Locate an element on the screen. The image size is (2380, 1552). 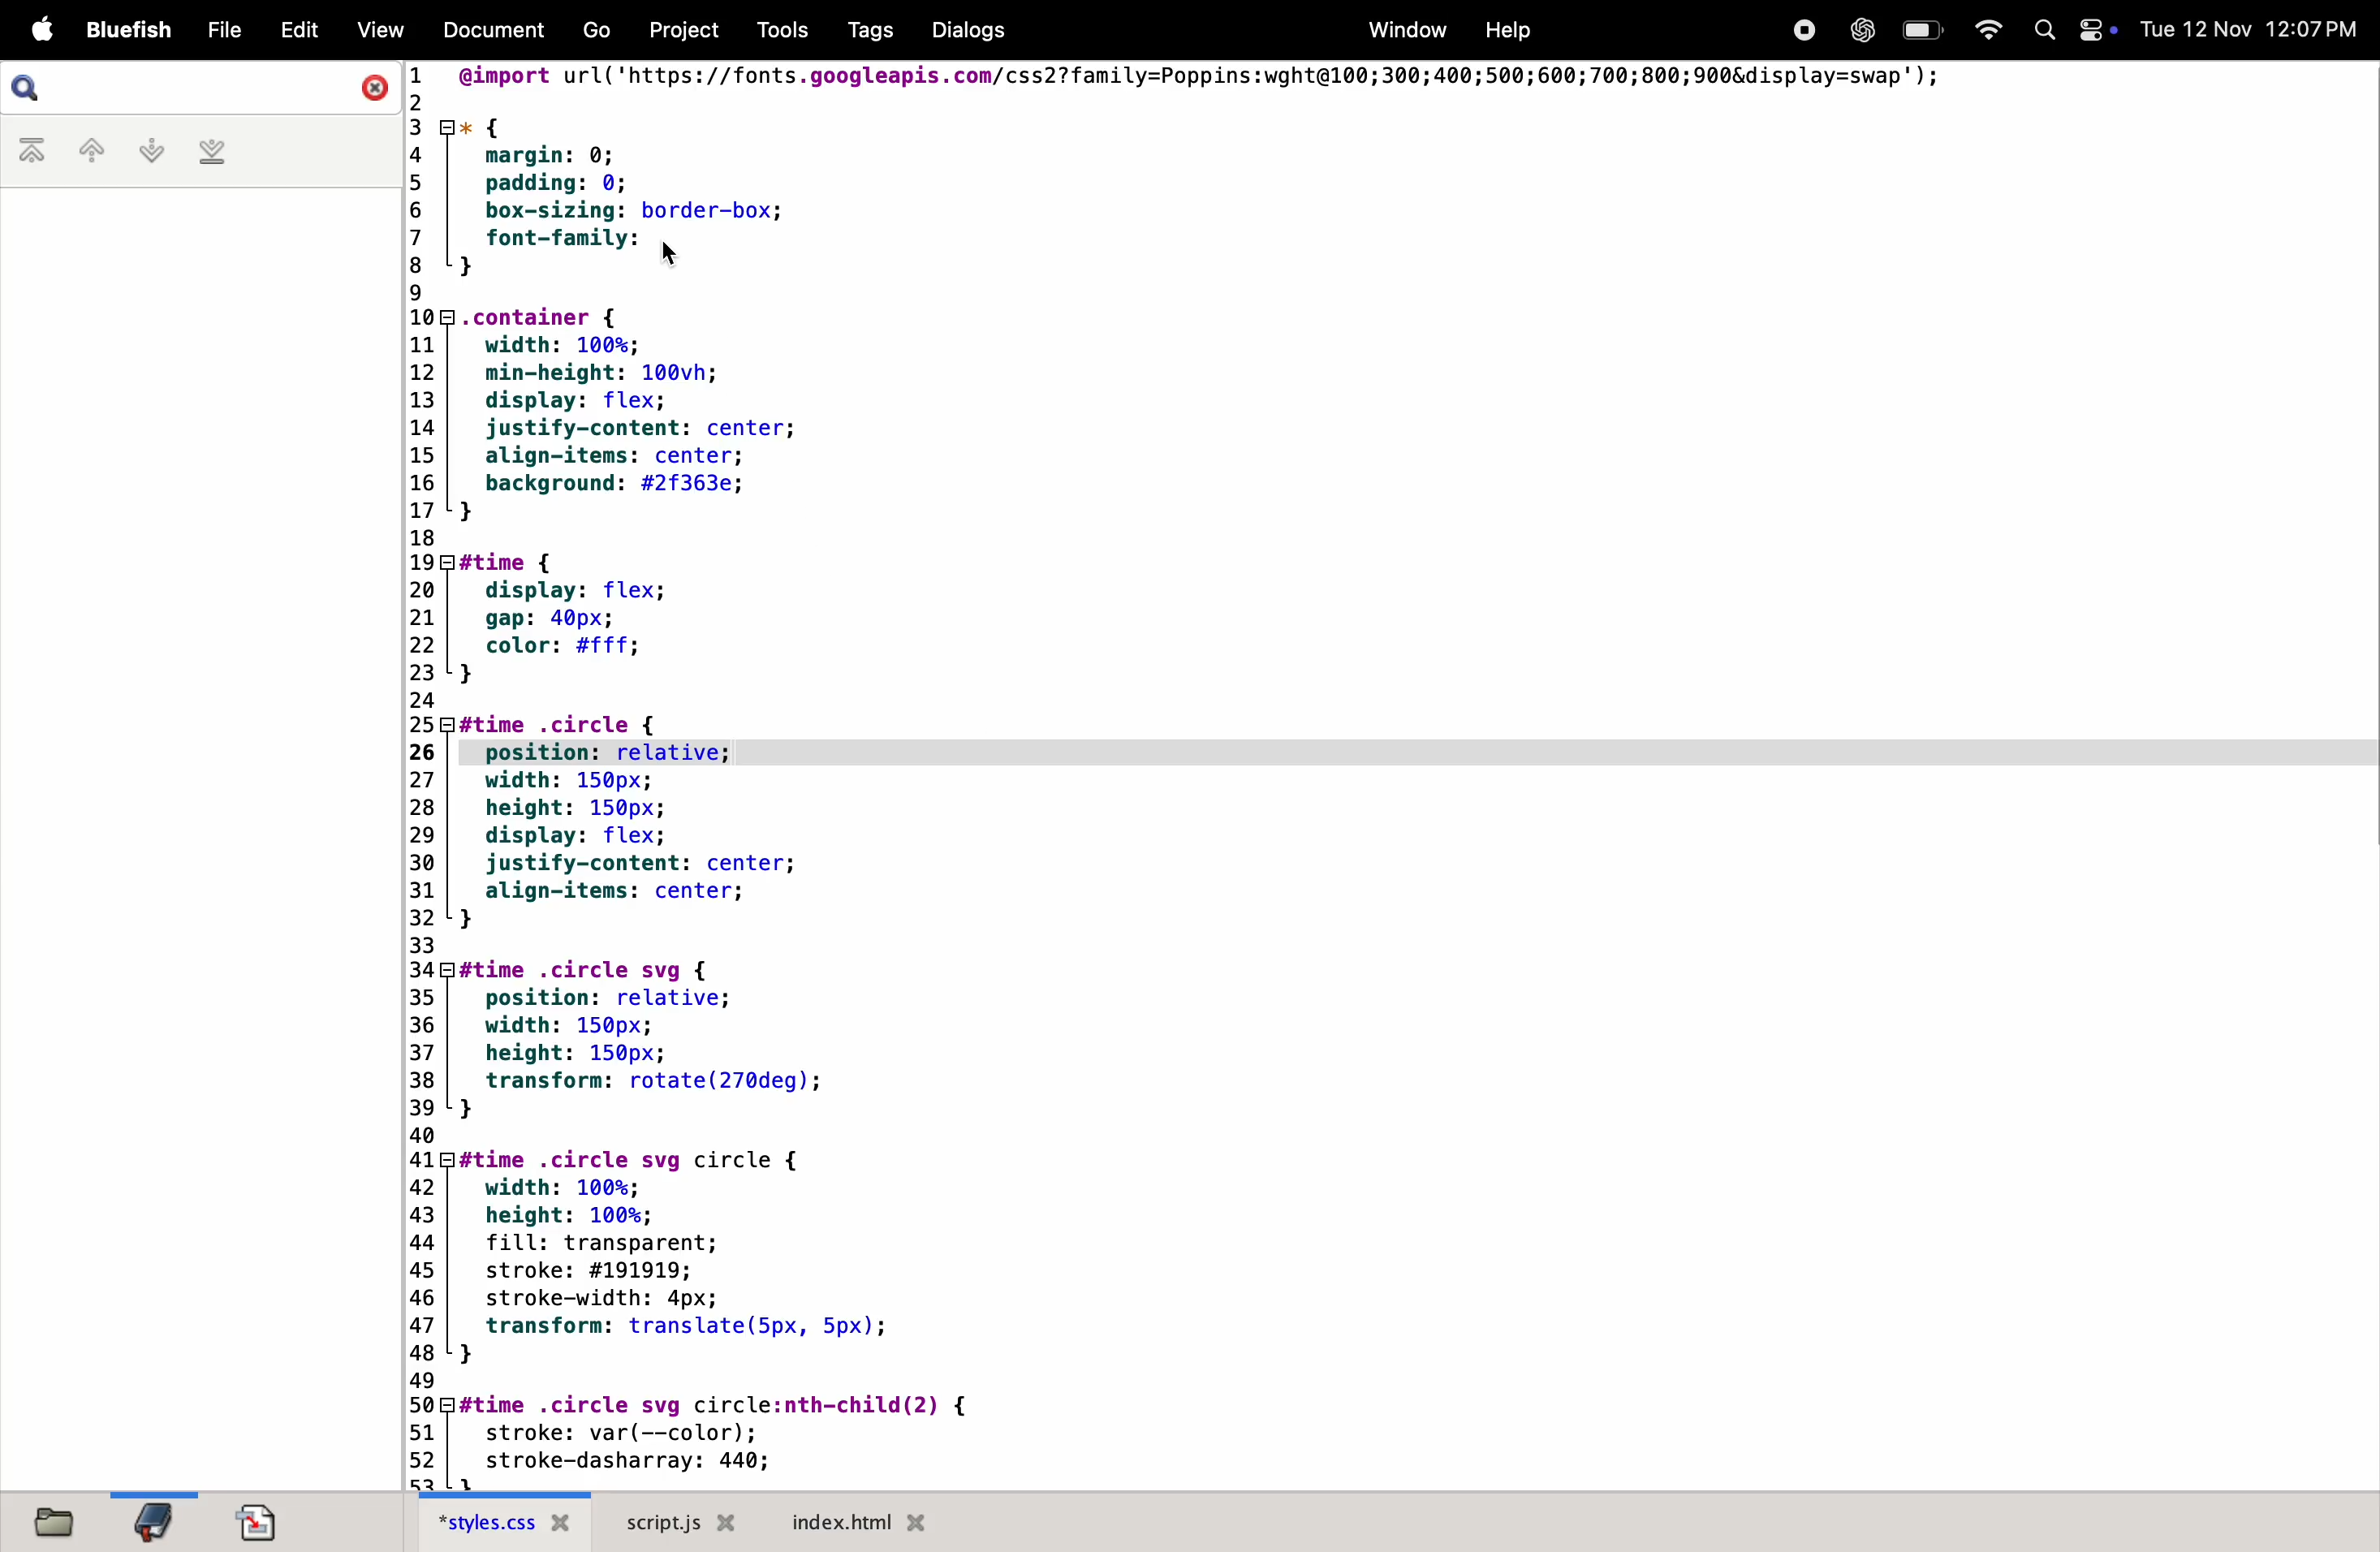
edit is located at coordinates (294, 30).